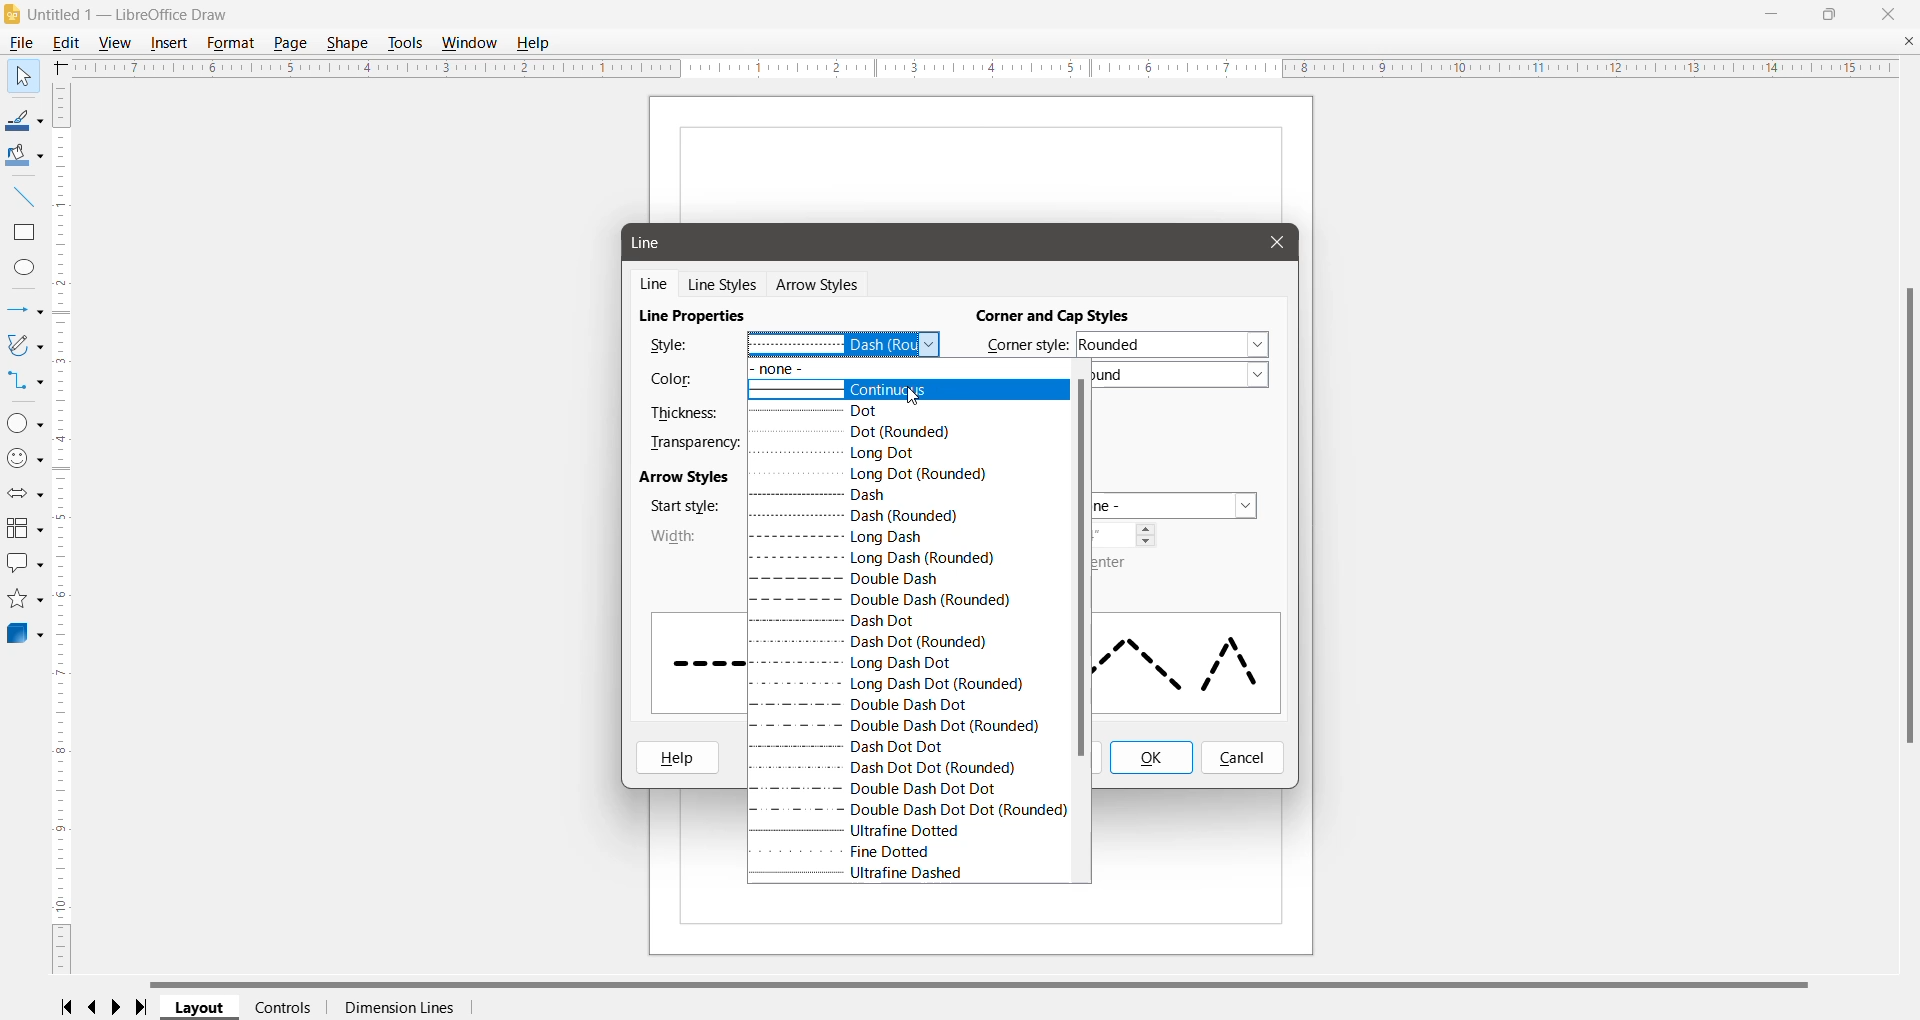 This screenshot has height=1020, width=1920. I want to click on Horizontal Scroll Bar, so click(982, 985).